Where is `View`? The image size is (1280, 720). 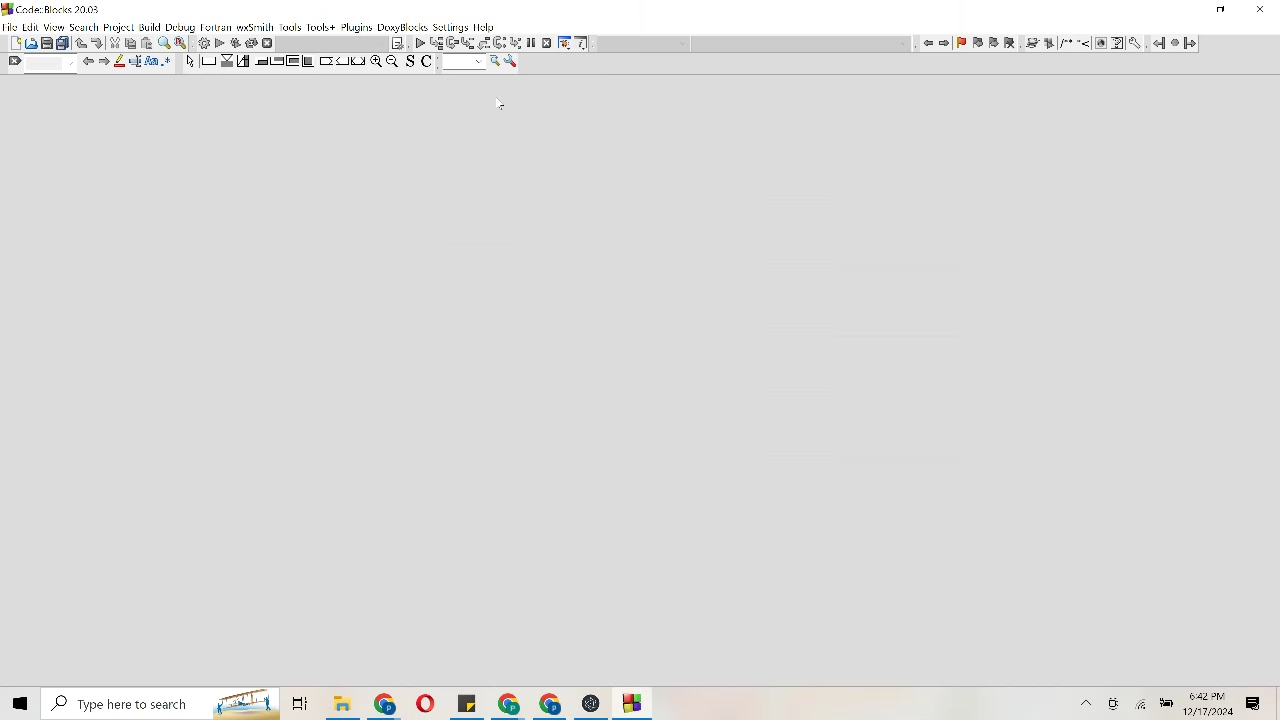 View is located at coordinates (54, 27).